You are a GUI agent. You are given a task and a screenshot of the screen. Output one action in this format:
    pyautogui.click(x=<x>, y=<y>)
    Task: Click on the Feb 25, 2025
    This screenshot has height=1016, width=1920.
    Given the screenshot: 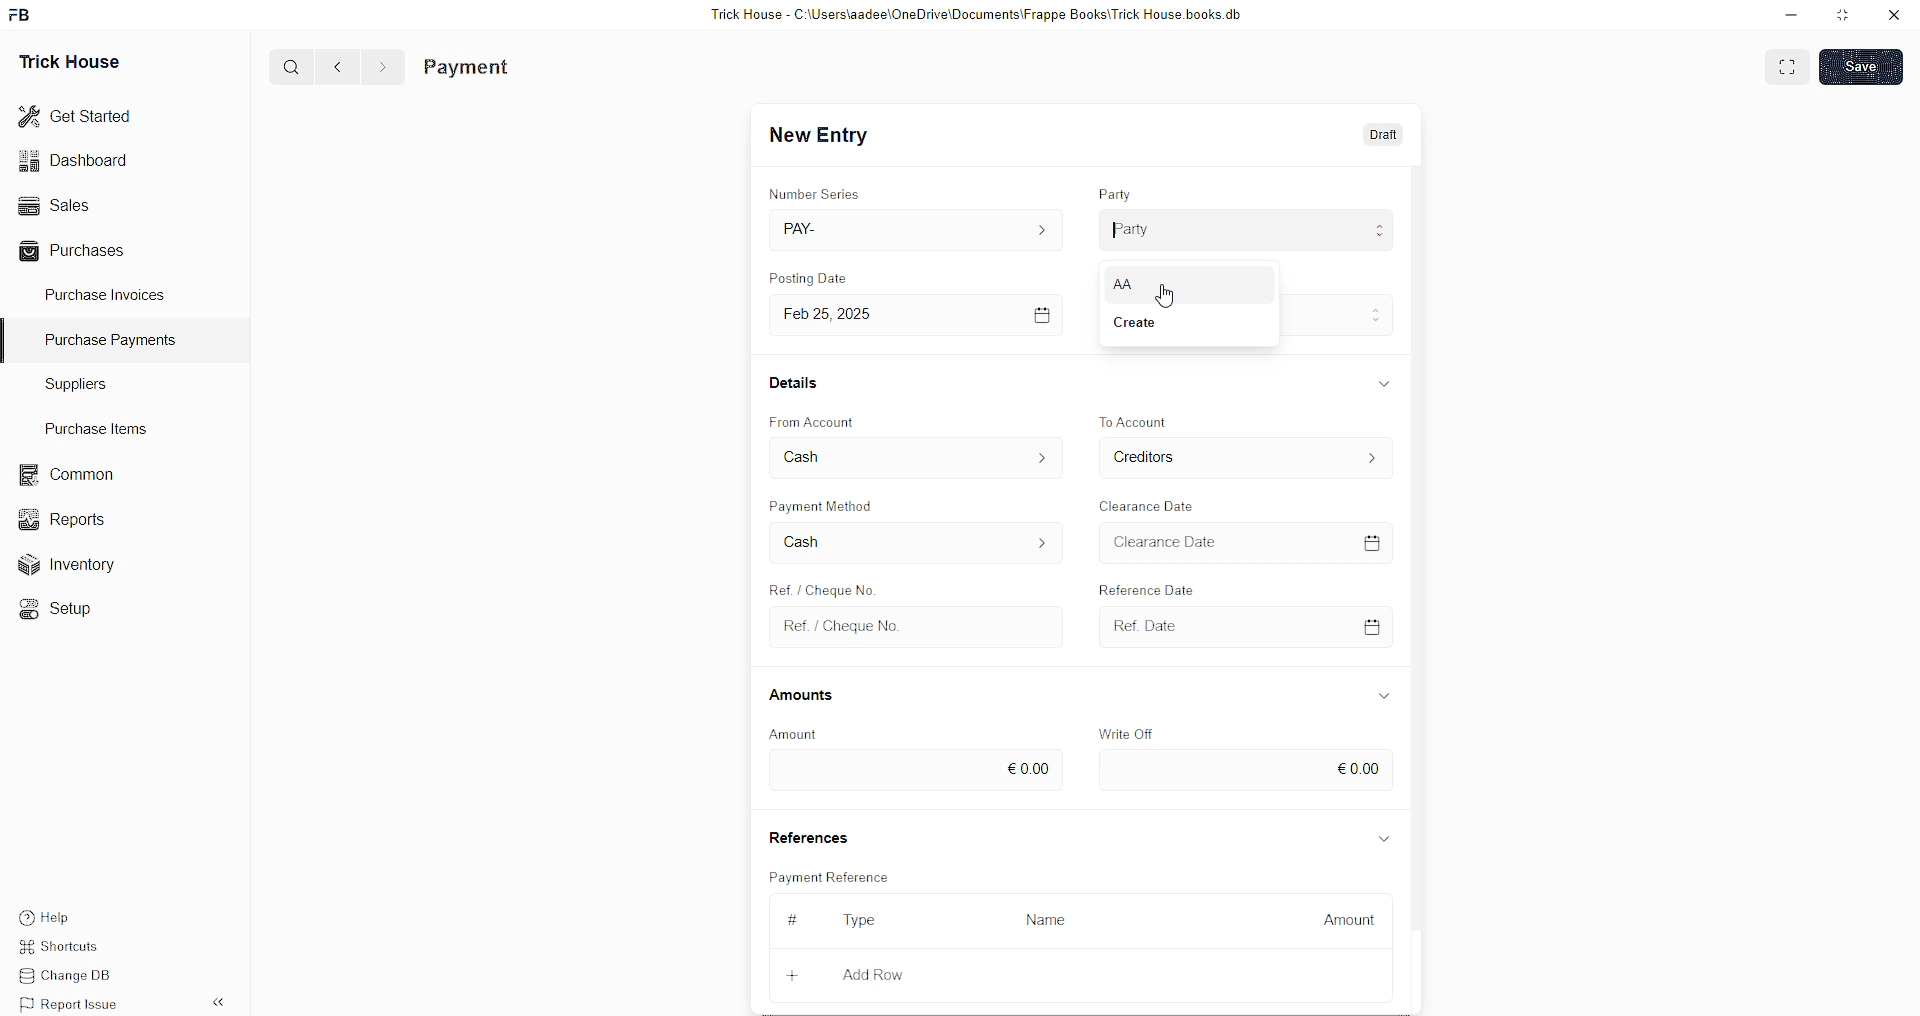 What is the action you would take?
    pyautogui.click(x=842, y=314)
    